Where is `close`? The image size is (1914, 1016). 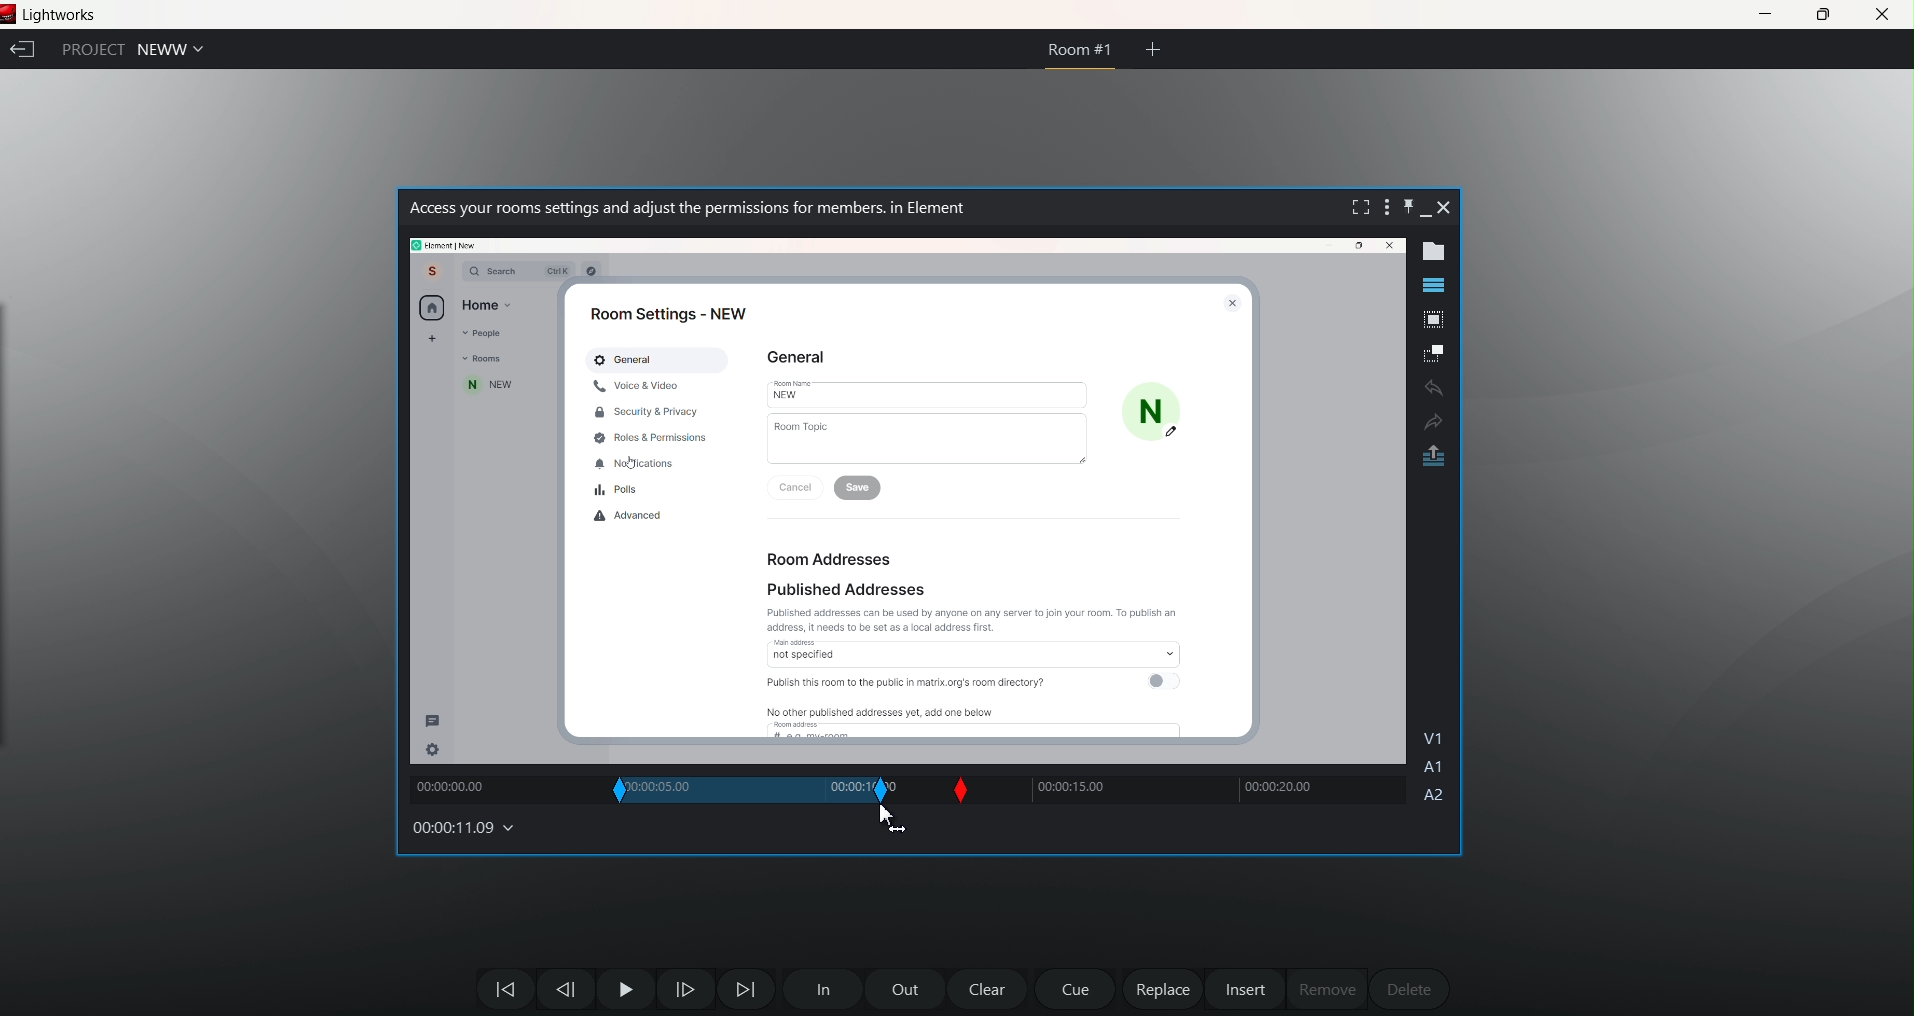
close is located at coordinates (1226, 300).